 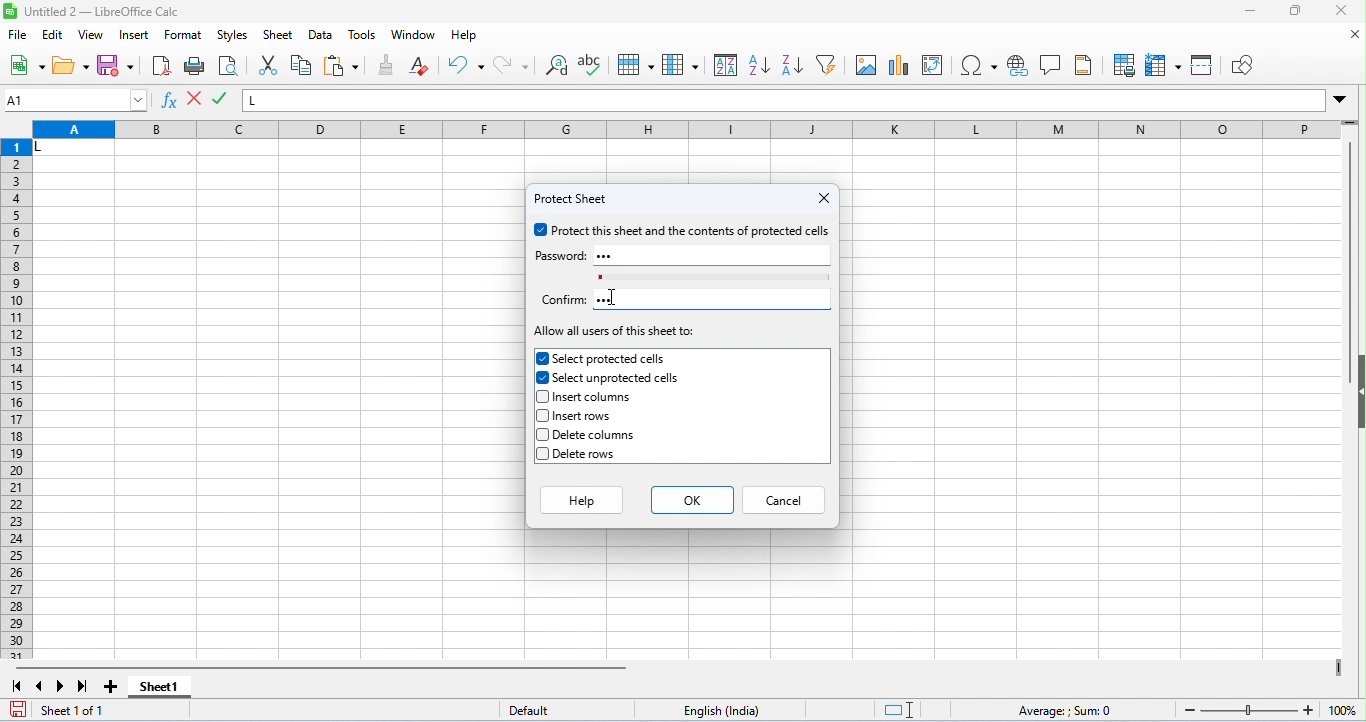 What do you see at coordinates (227, 67) in the screenshot?
I see `print preview` at bounding box center [227, 67].